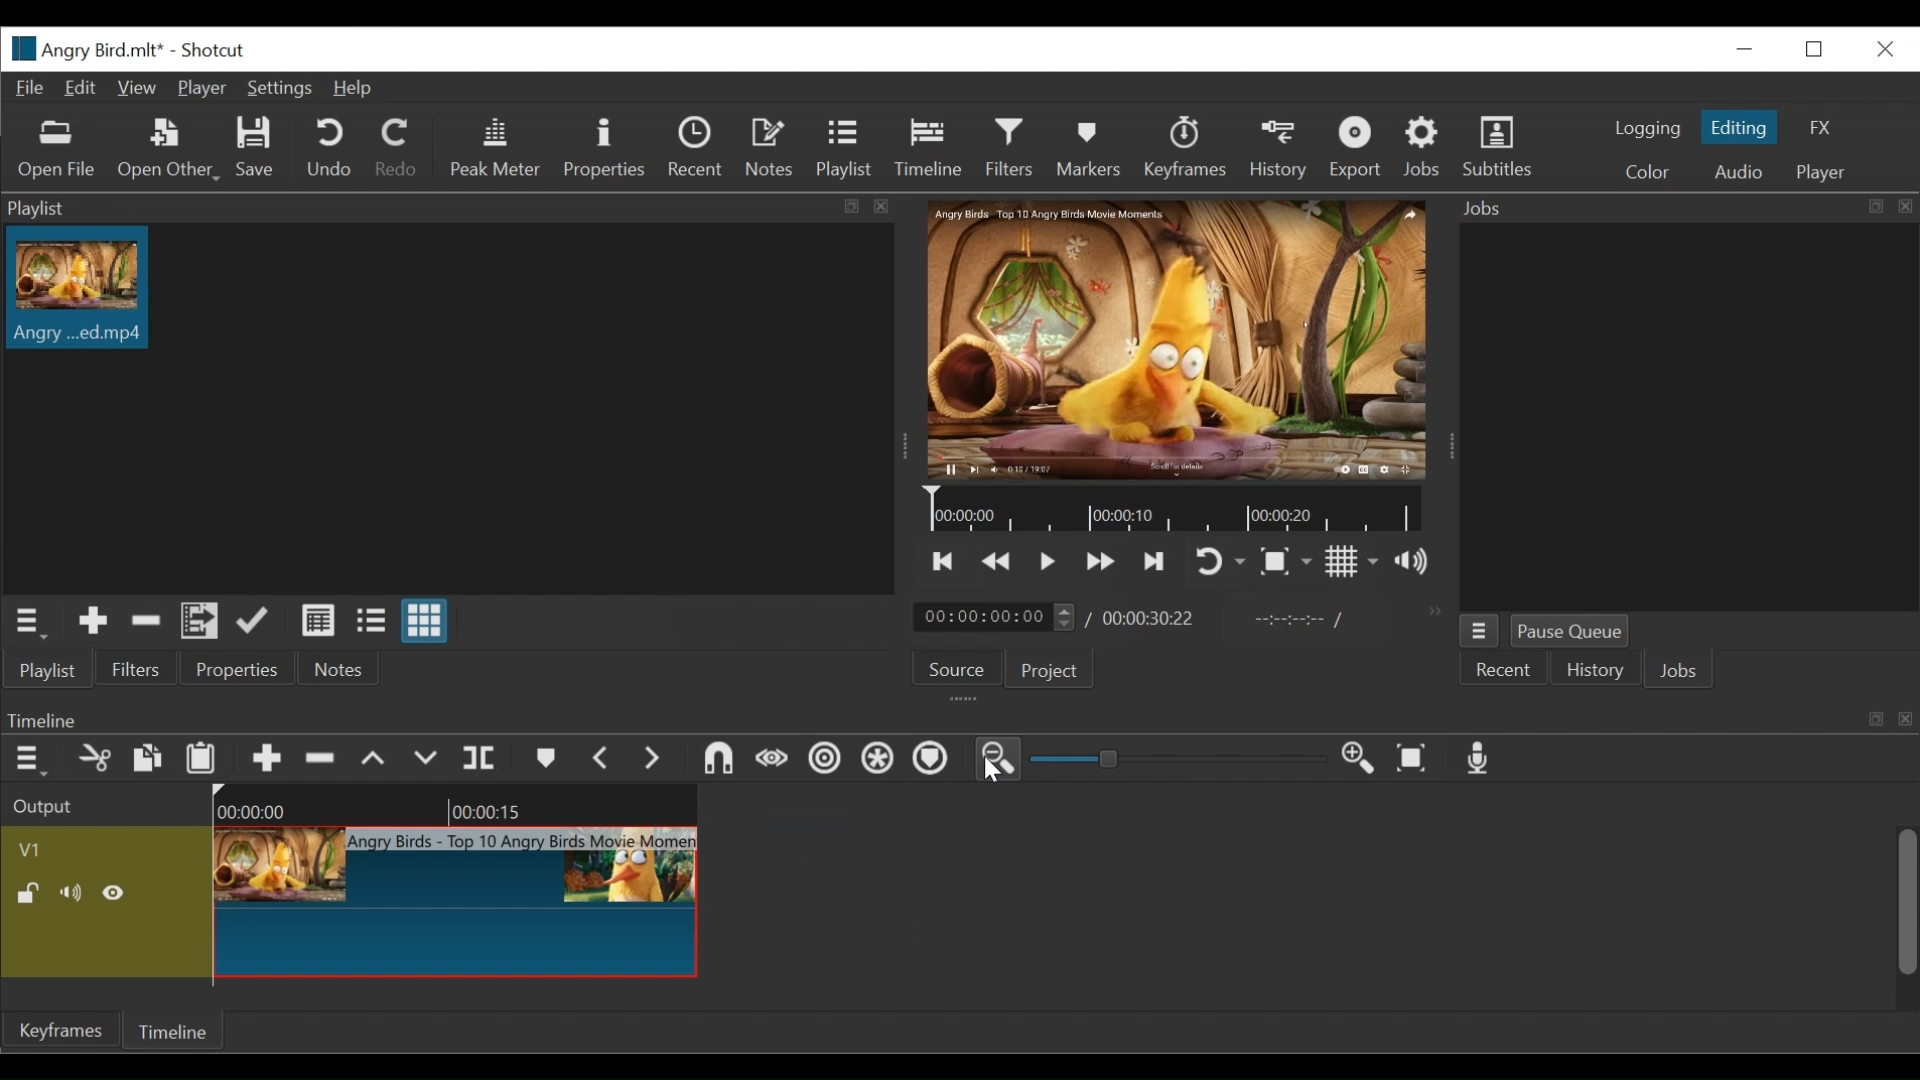 This screenshot has width=1920, height=1080. I want to click on FX, so click(1819, 129).